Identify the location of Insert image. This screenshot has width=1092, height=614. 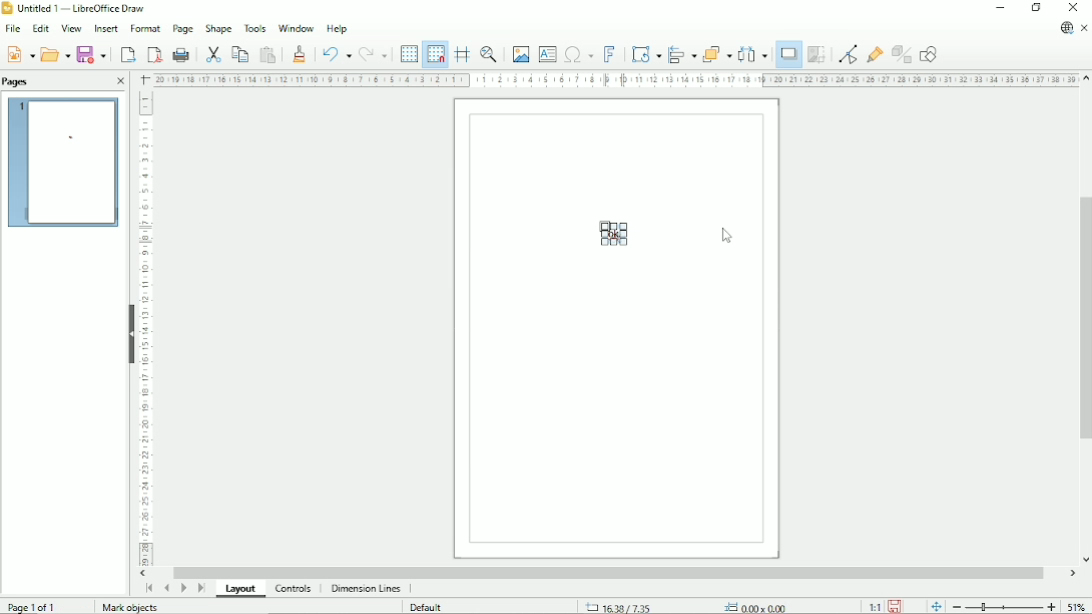
(519, 53).